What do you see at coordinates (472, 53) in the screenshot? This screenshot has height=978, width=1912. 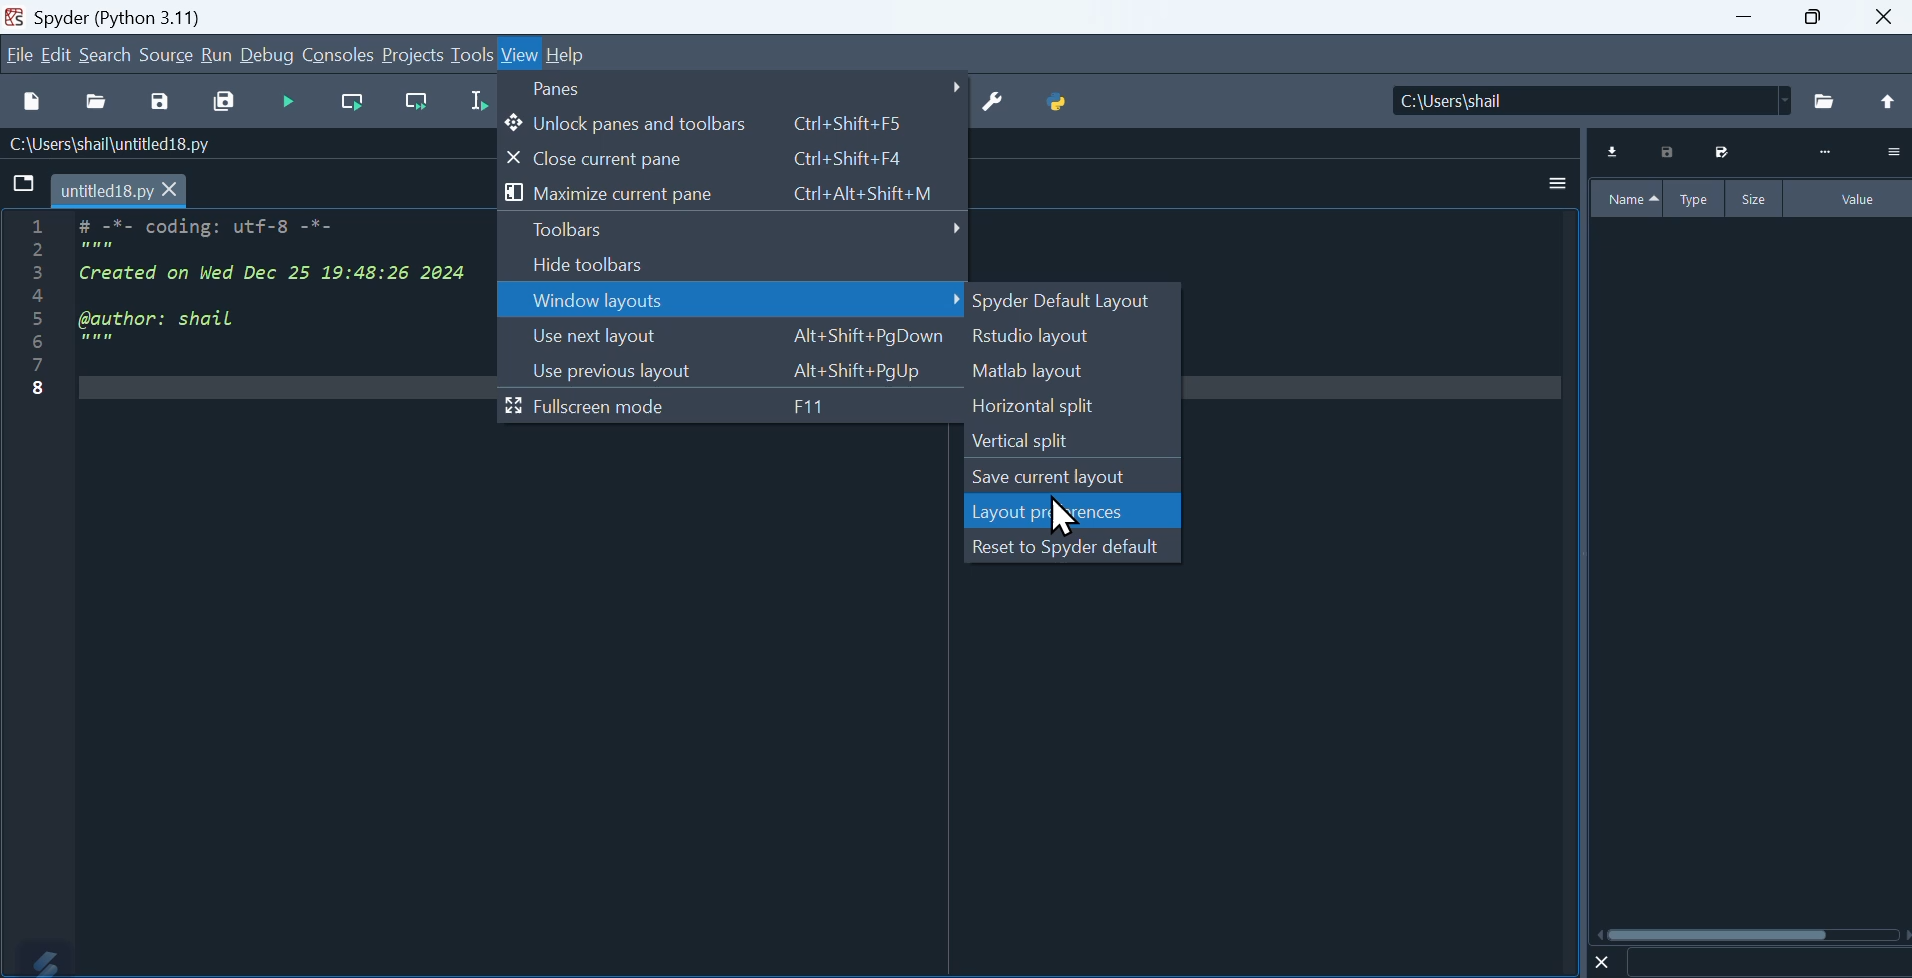 I see `Tools` at bounding box center [472, 53].